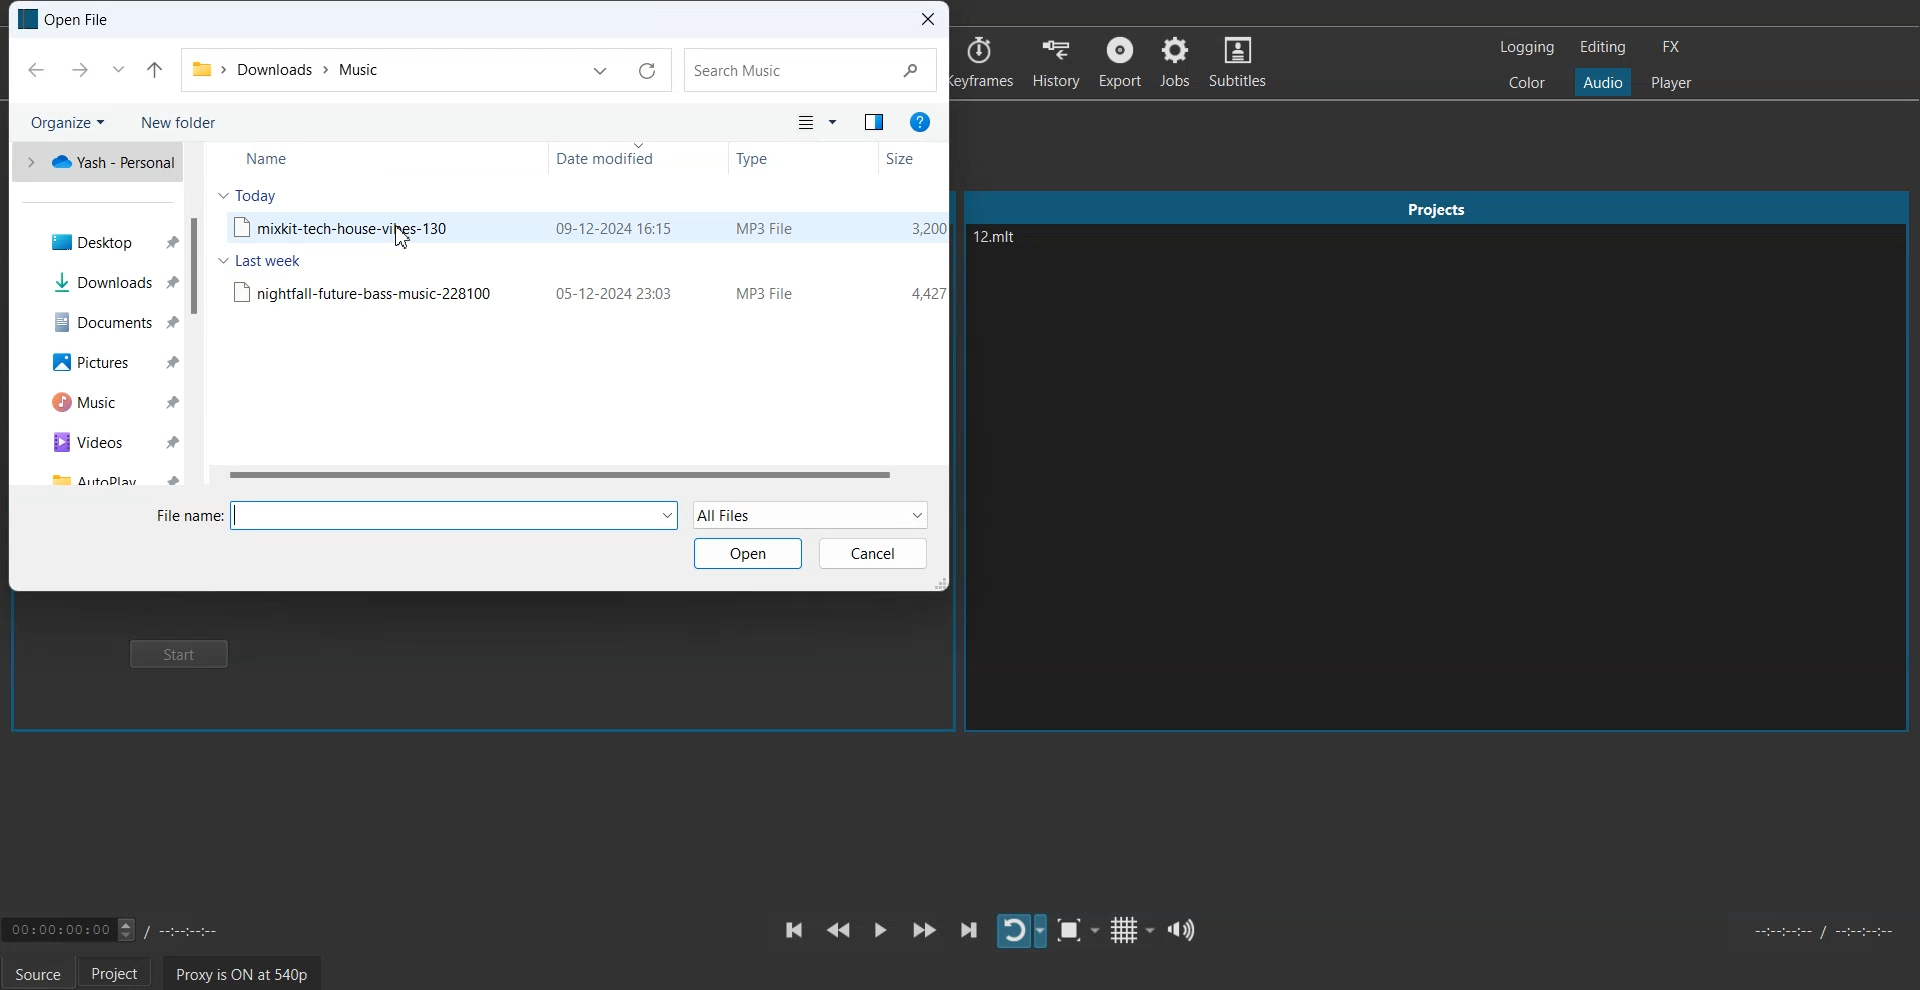  I want to click on Refresh file, so click(646, 70).